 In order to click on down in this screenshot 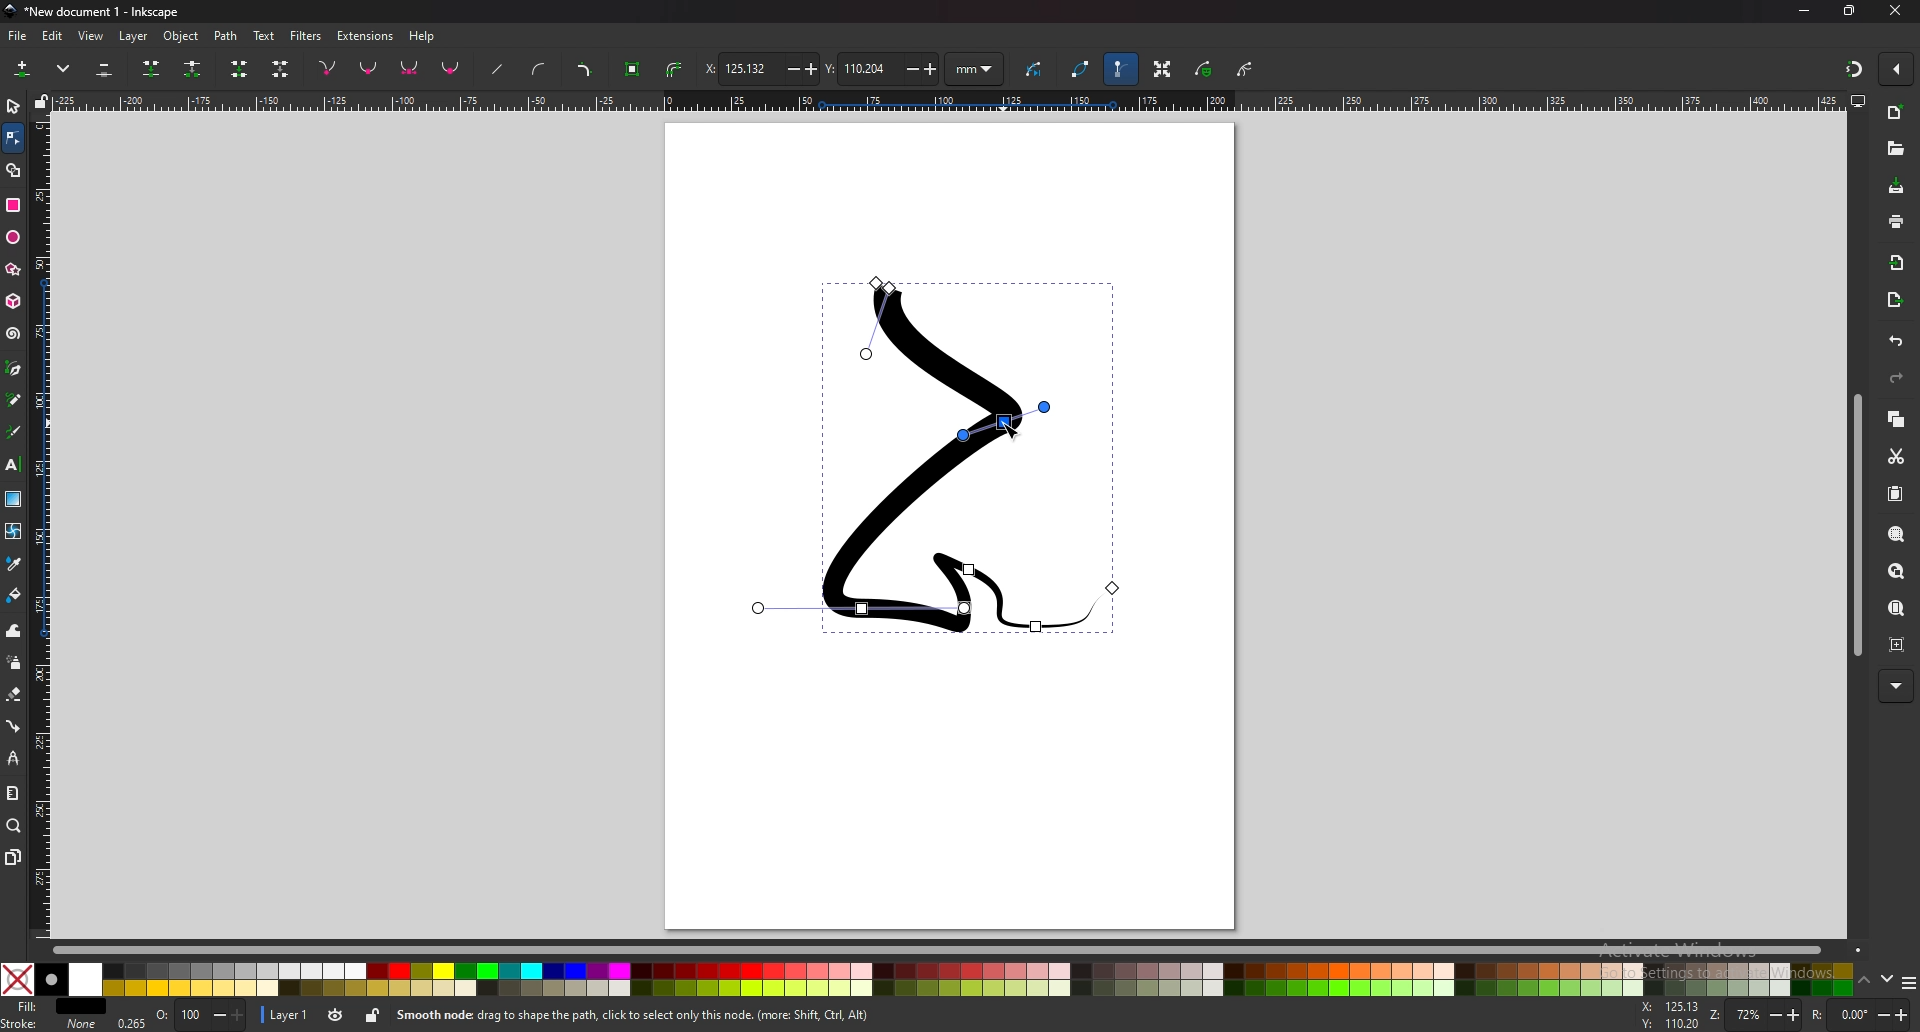, I will do `click(1887, 980)`.